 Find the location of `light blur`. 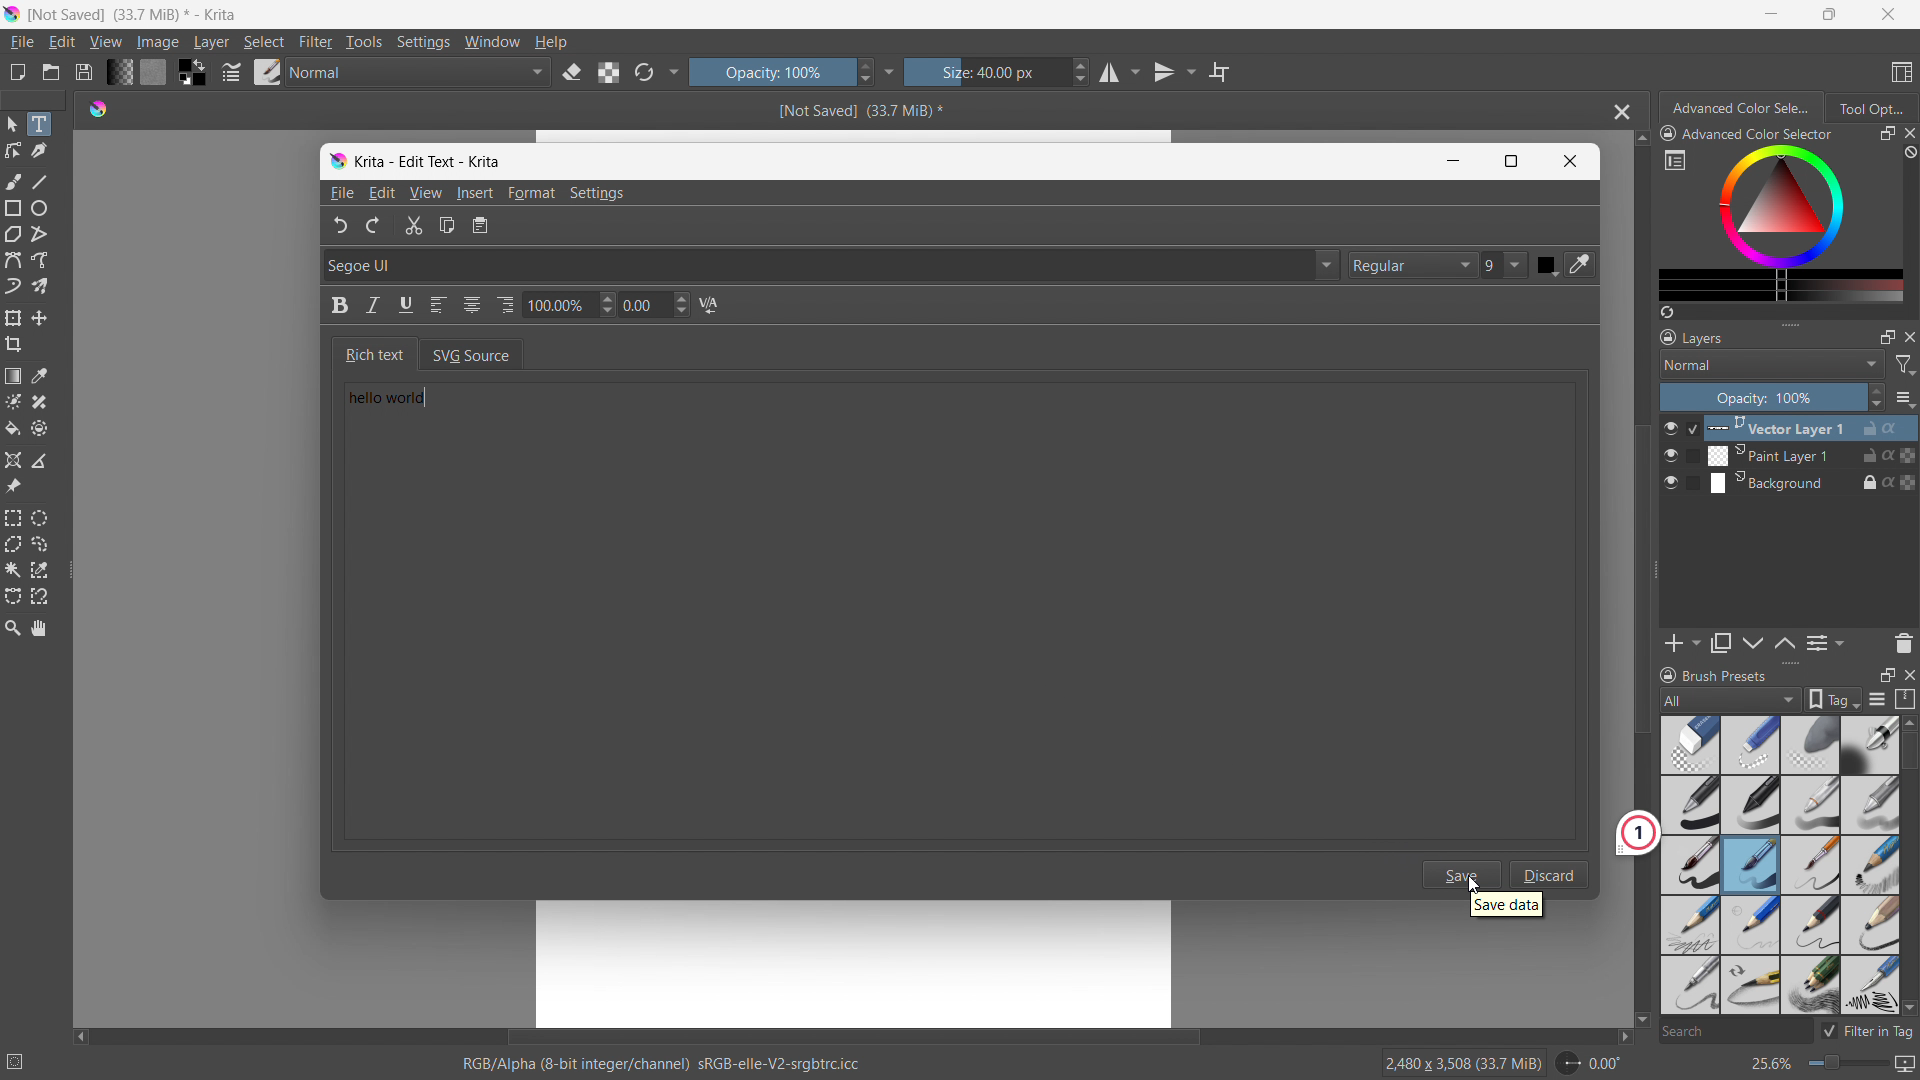

light blur is located at coordinates (1750, 745).